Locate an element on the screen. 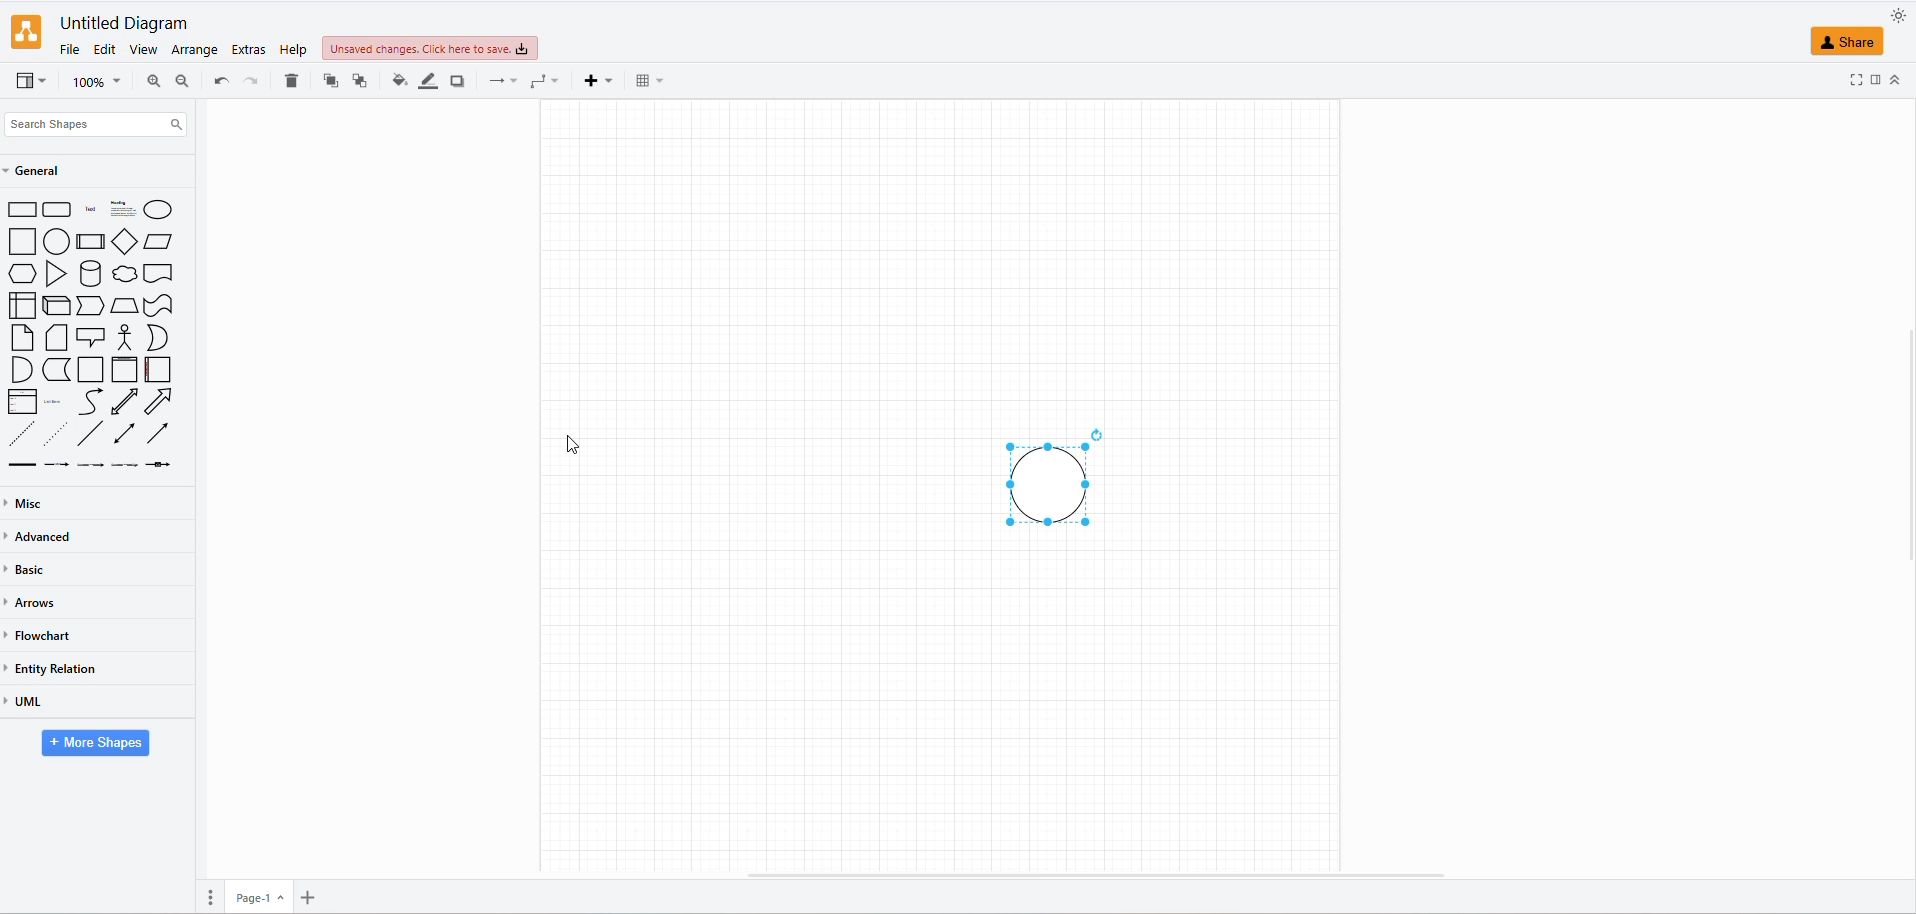 The width and height of the screenshot is (1916, 914). ZOOM IN is located at coordinates (149, 82).